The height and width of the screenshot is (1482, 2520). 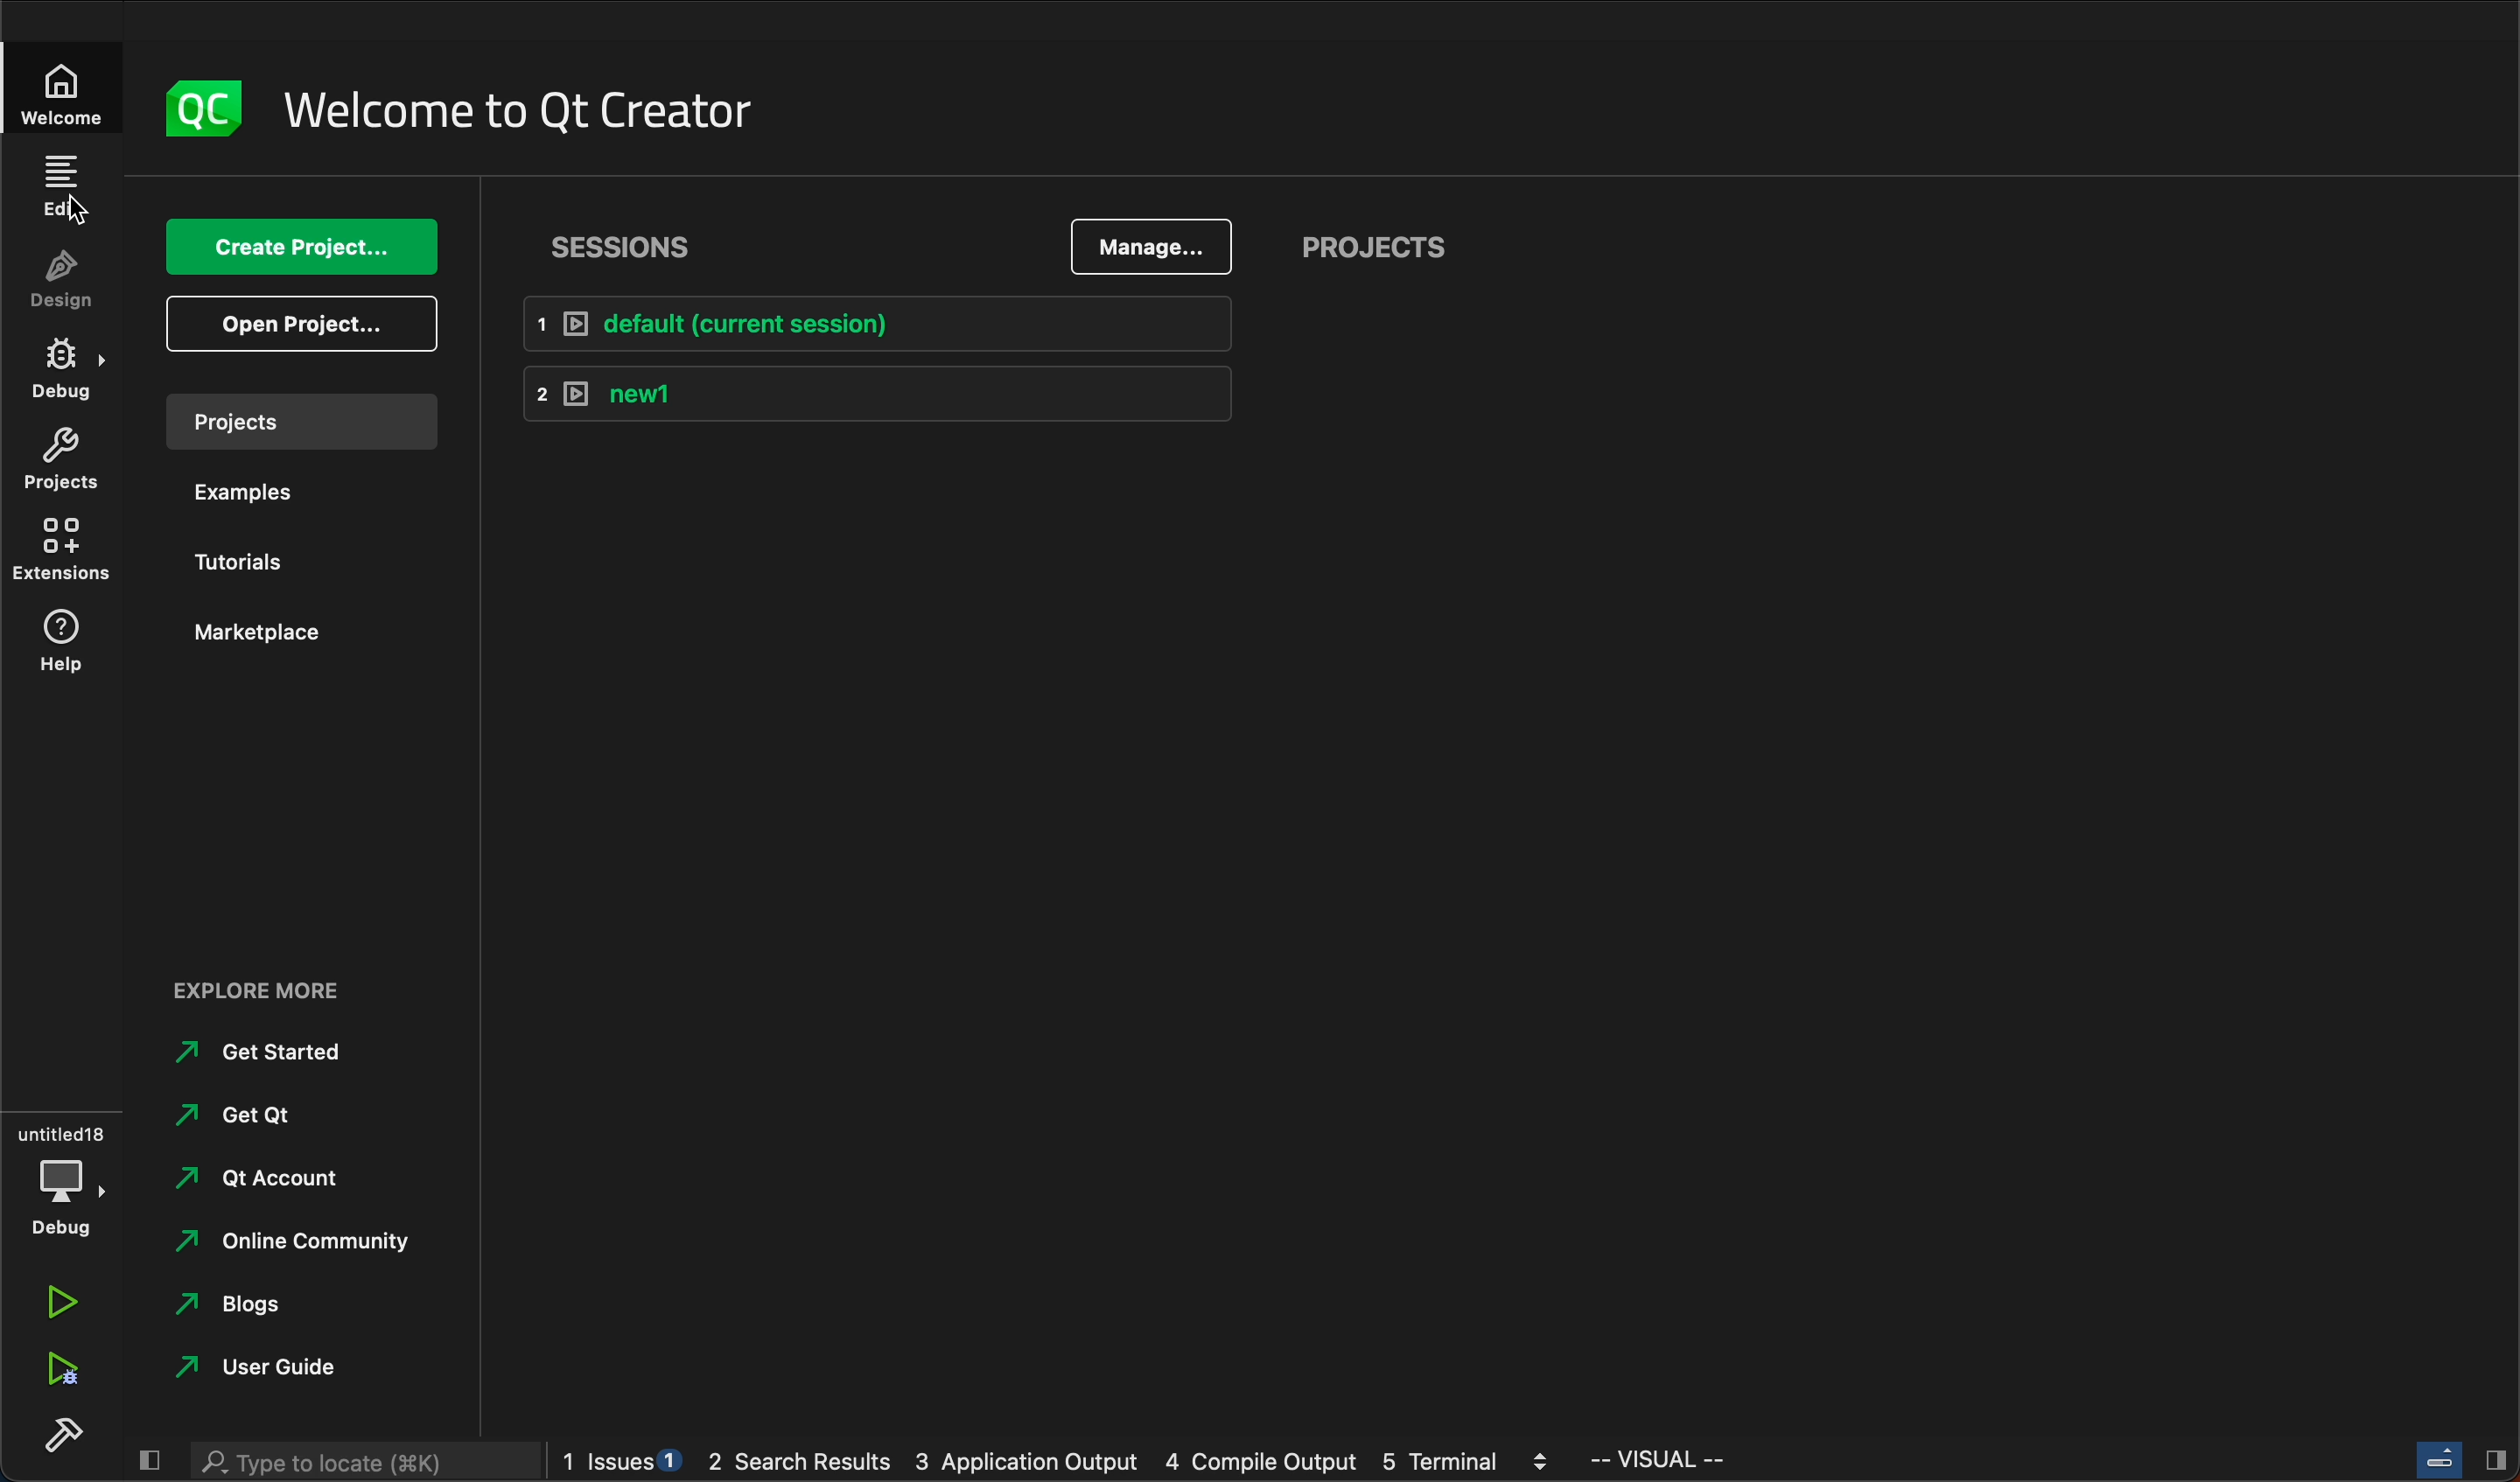 What do you see at coordinates (62, 1183) in the screenshot?
I see `debug` at bounding box center [62, 1183].